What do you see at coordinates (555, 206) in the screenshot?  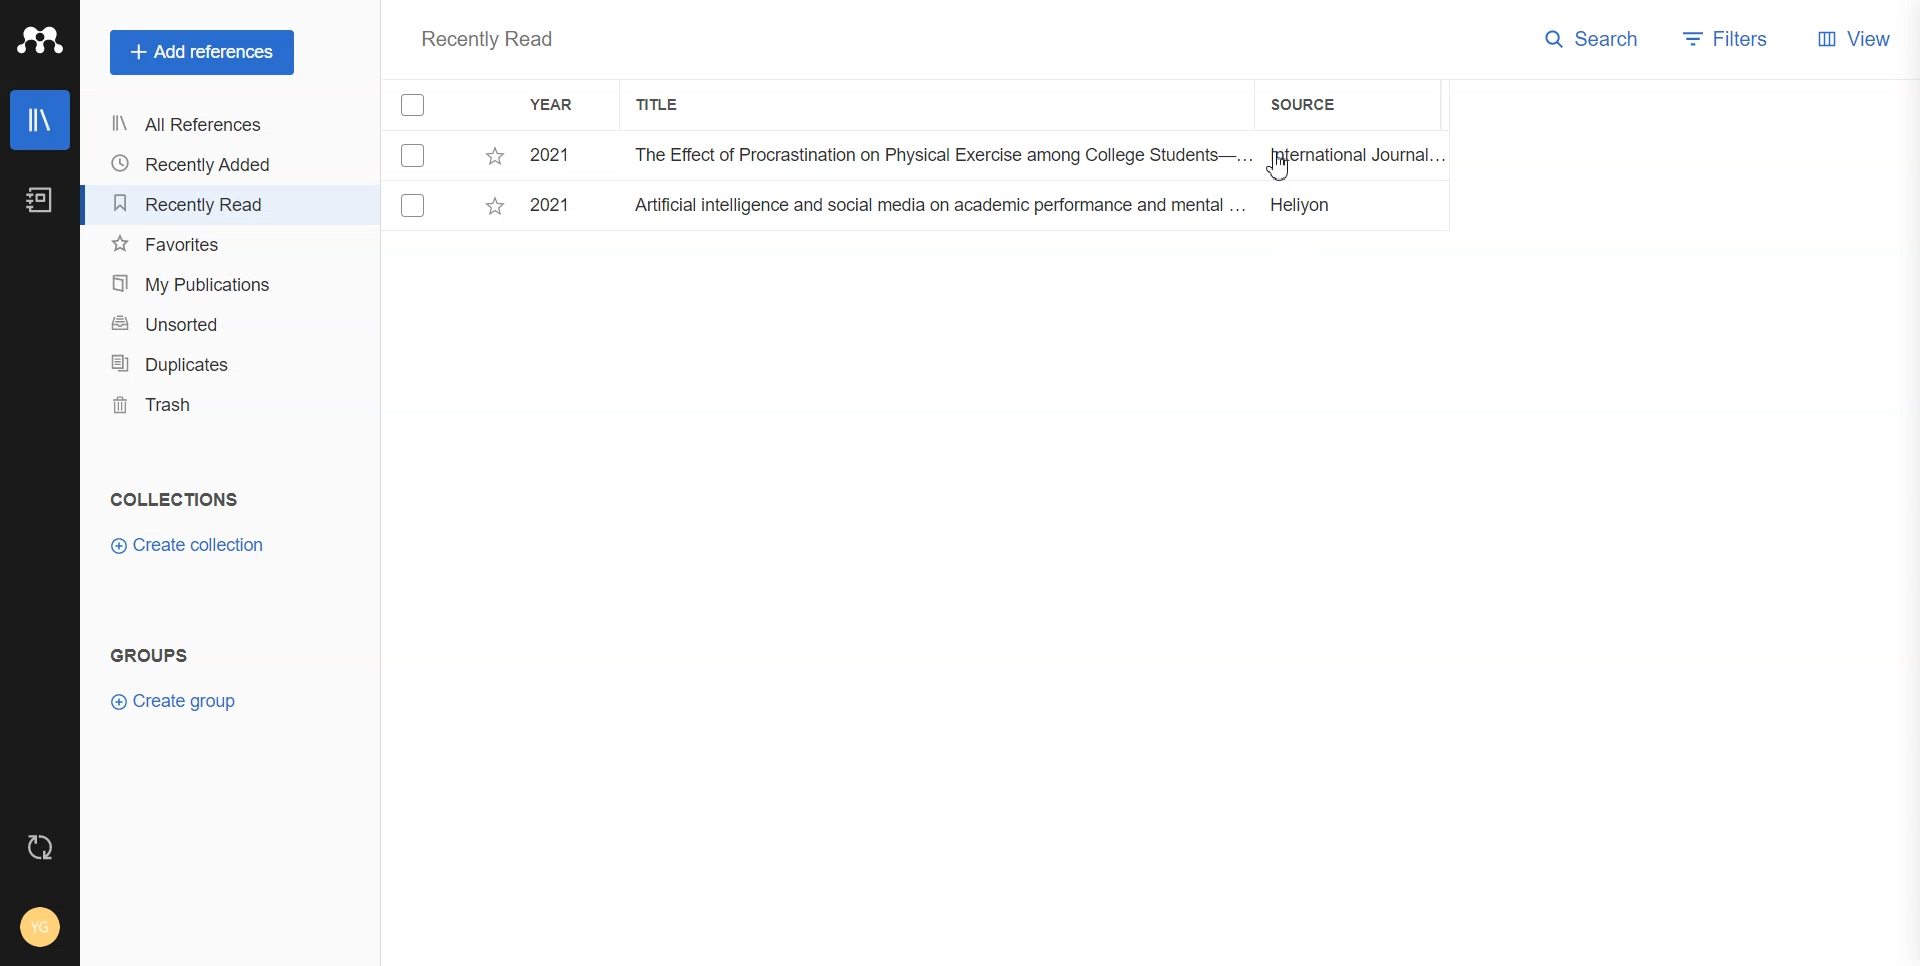 I see `2021` at bounding box center [555, 206].